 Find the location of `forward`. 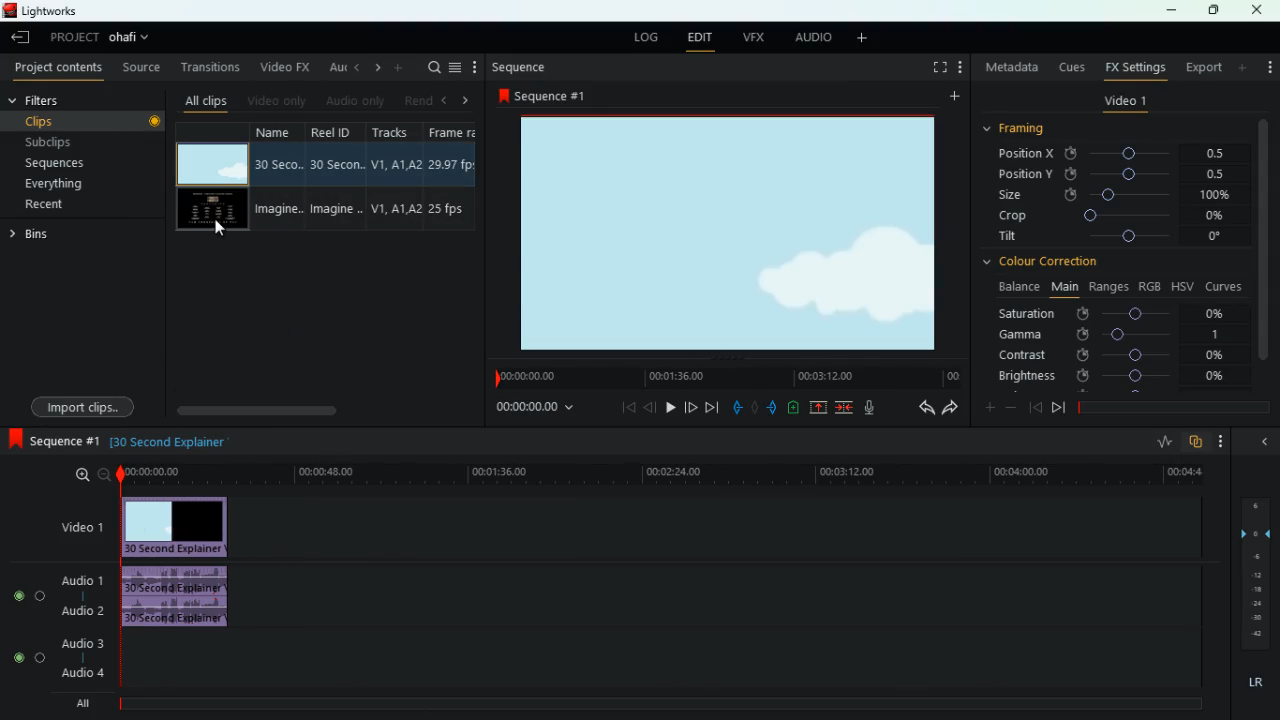

forward is located at coordinates (950, 409).